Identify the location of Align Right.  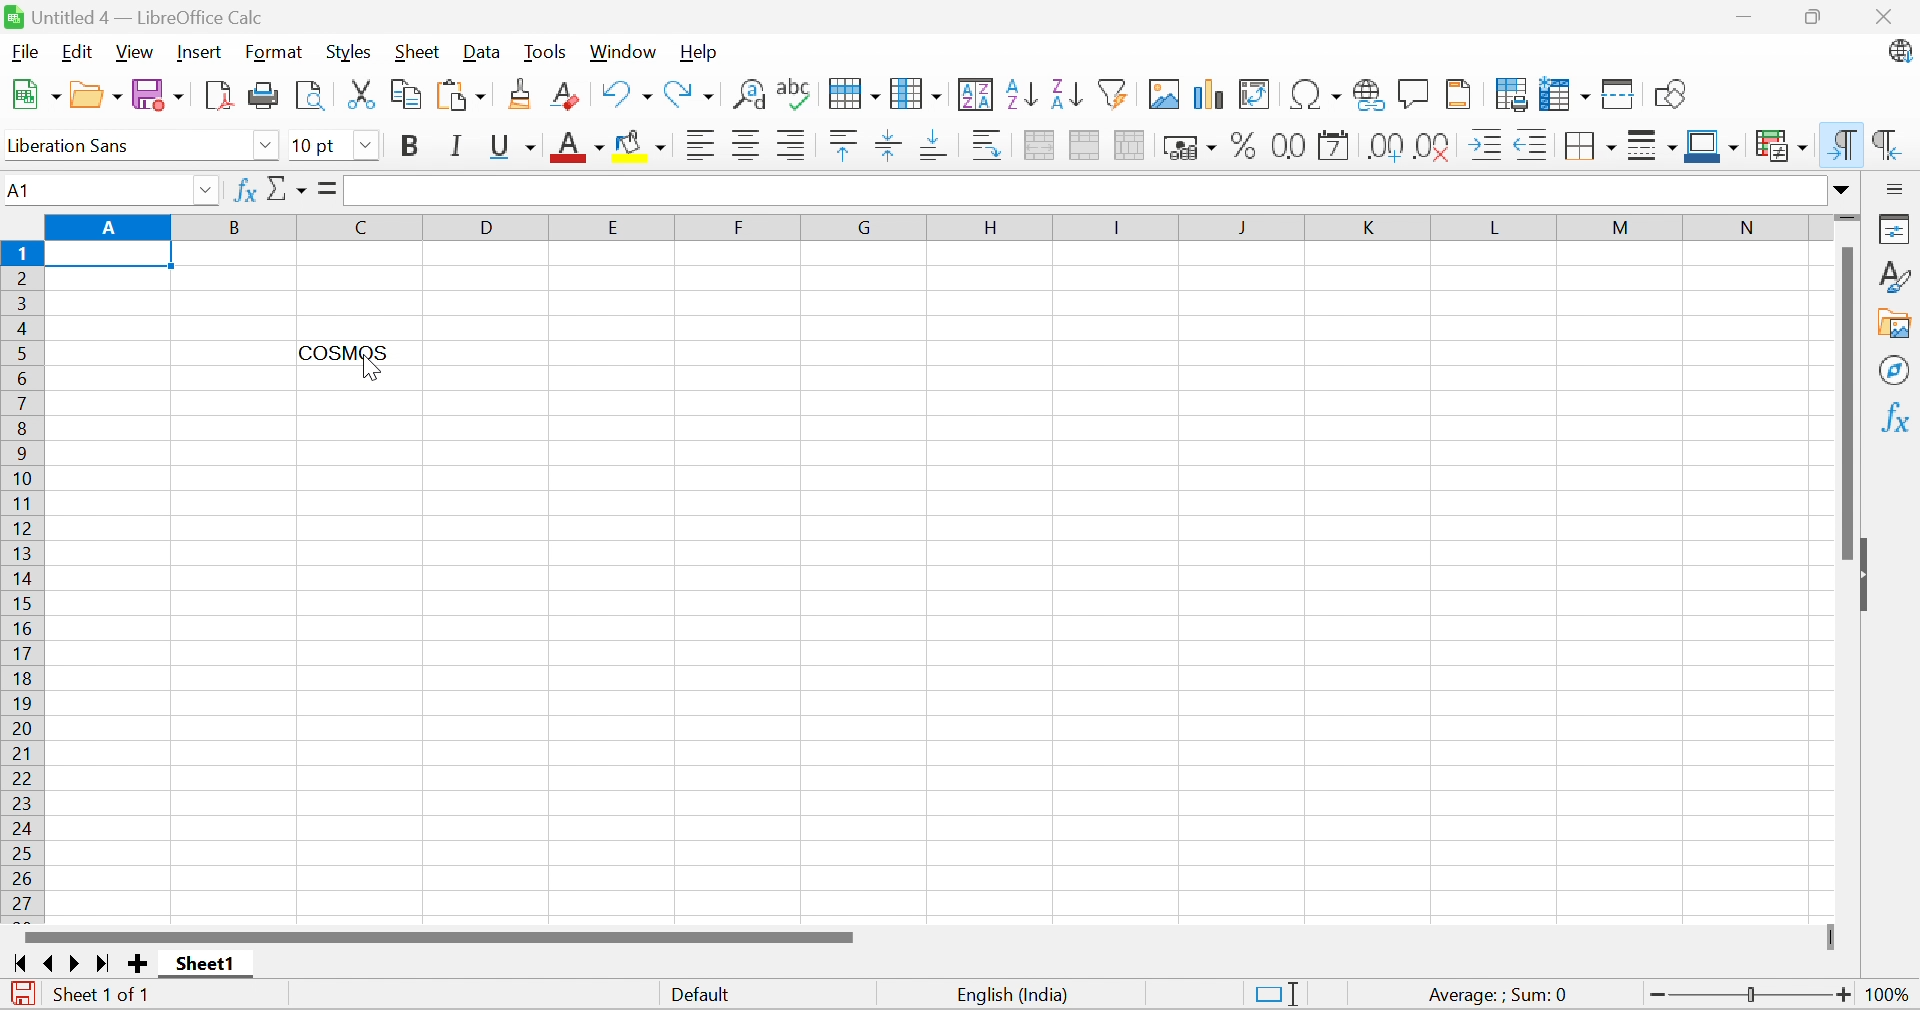
(795, 146).